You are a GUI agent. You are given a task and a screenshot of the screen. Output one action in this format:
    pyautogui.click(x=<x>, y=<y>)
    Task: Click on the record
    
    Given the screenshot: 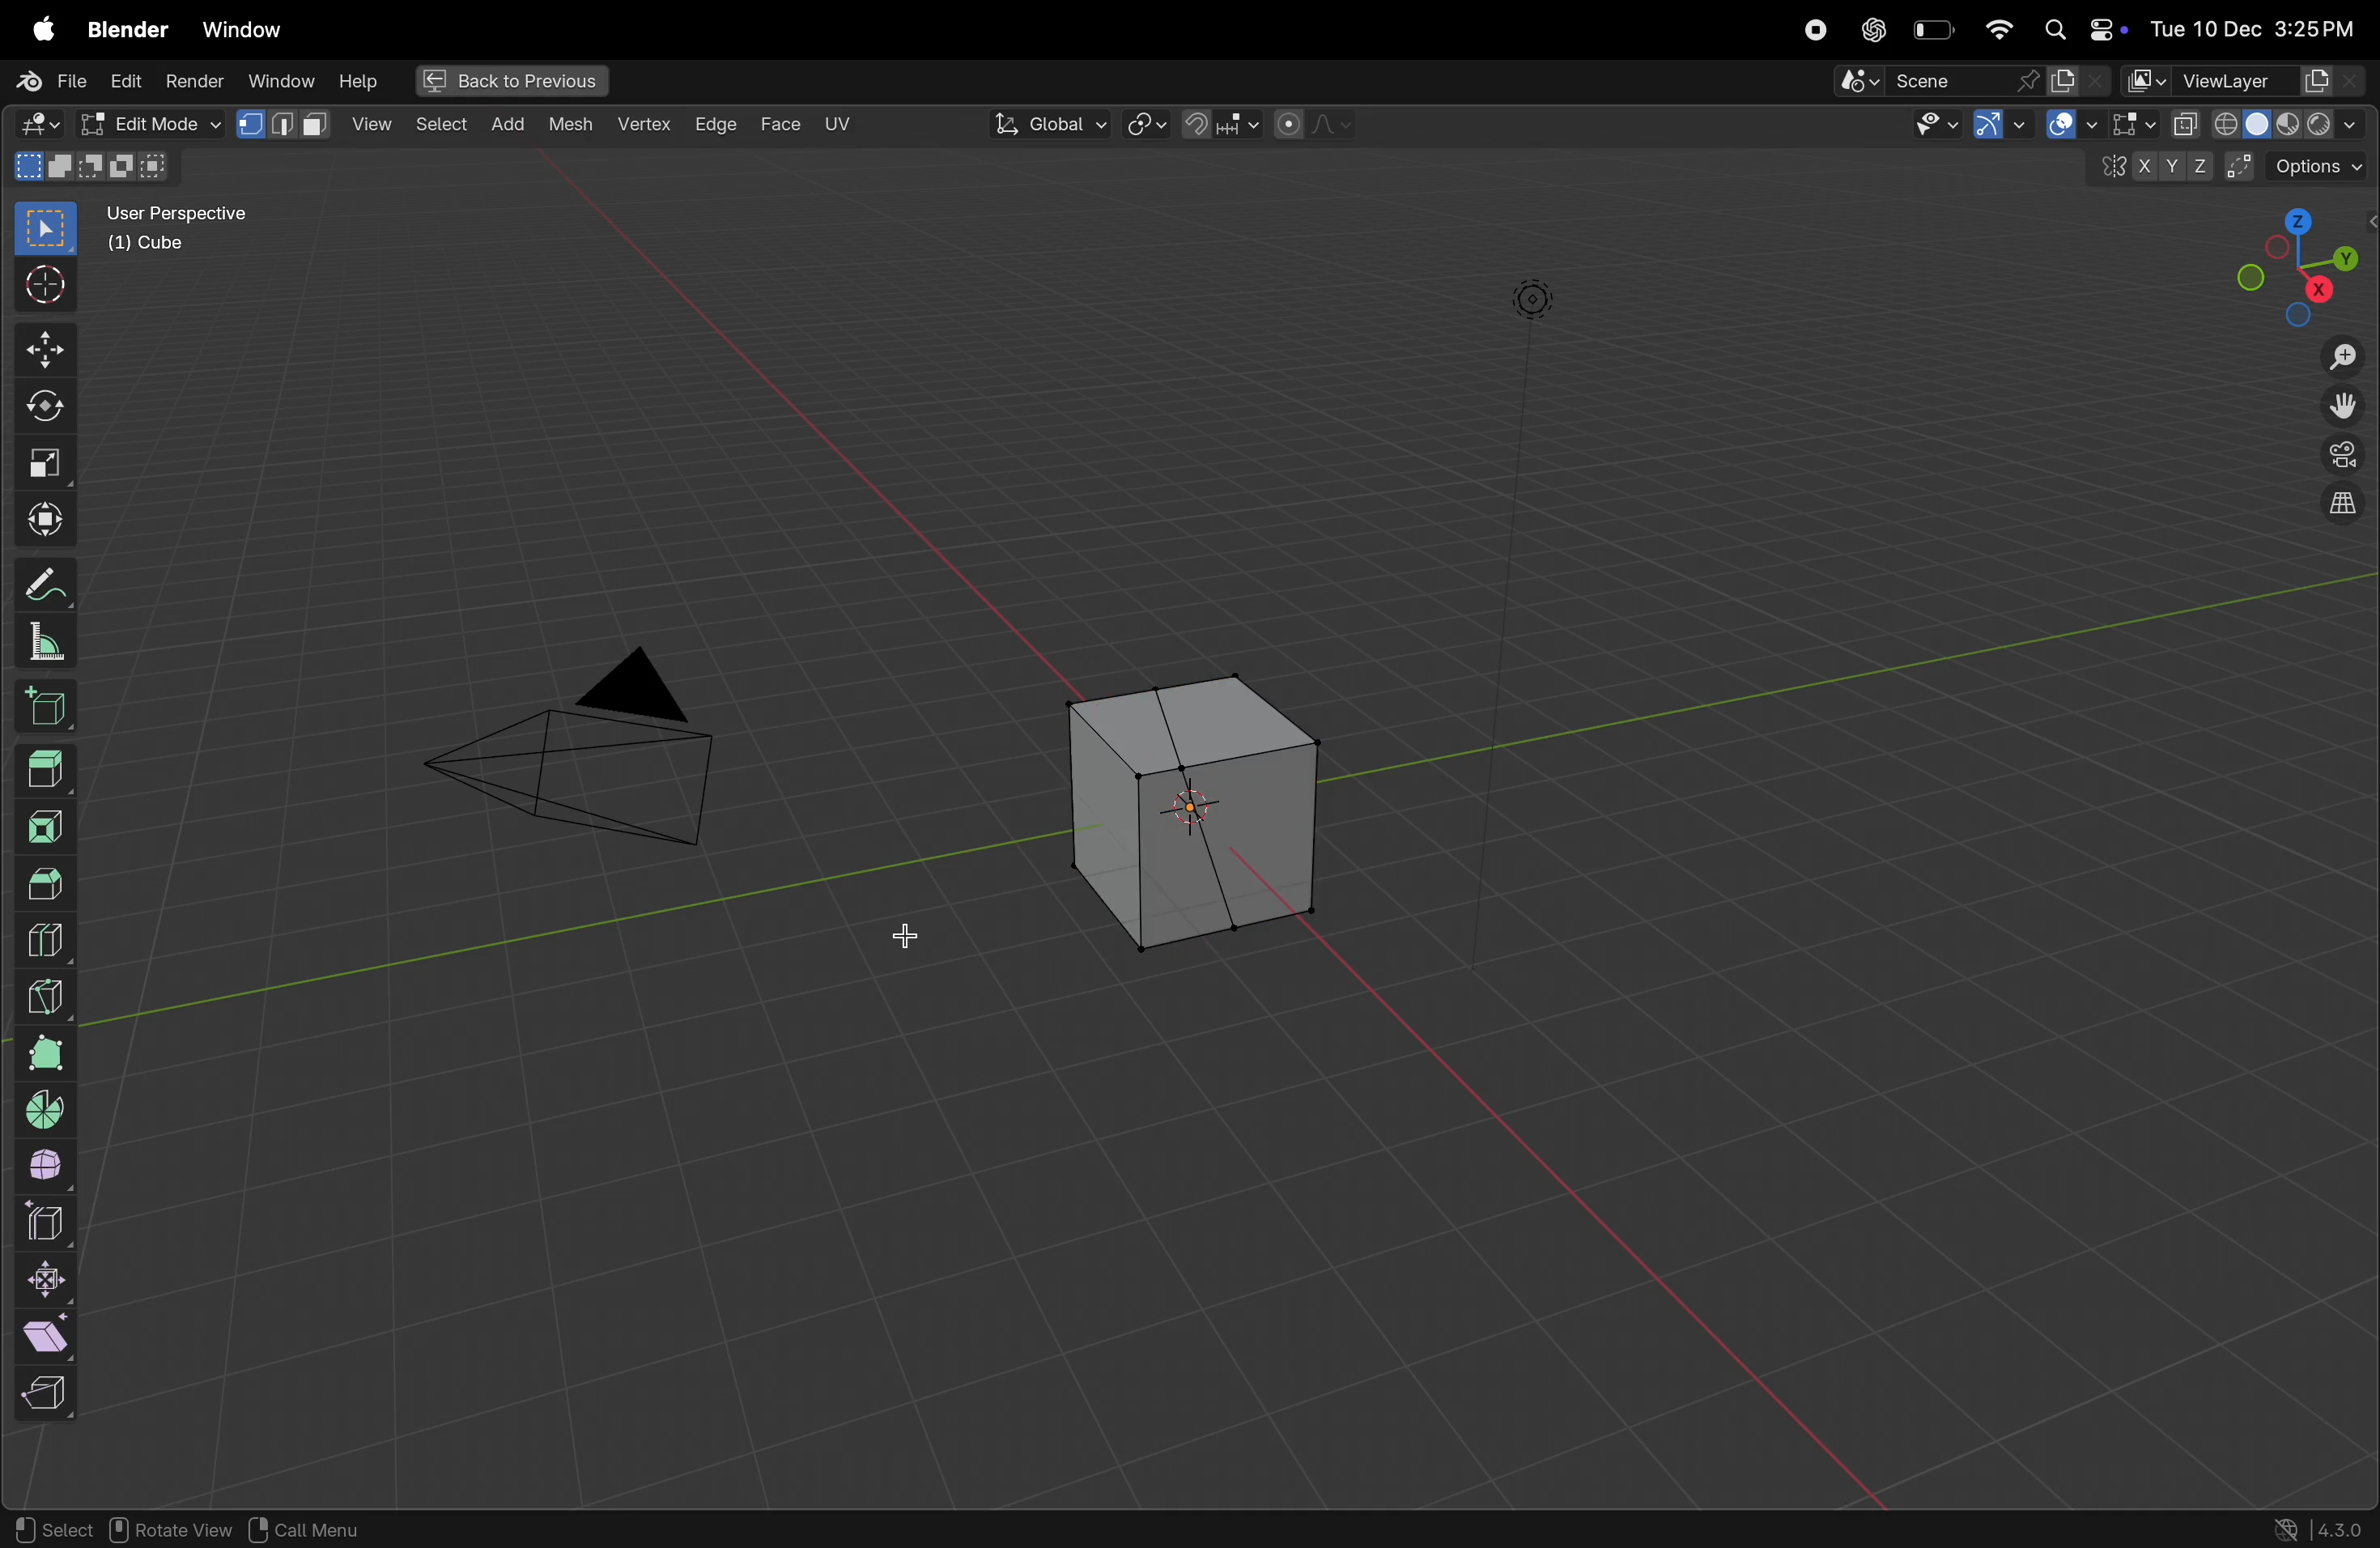 What is the action you would take?
    pyautogui.click(x=1817, y=29)
    